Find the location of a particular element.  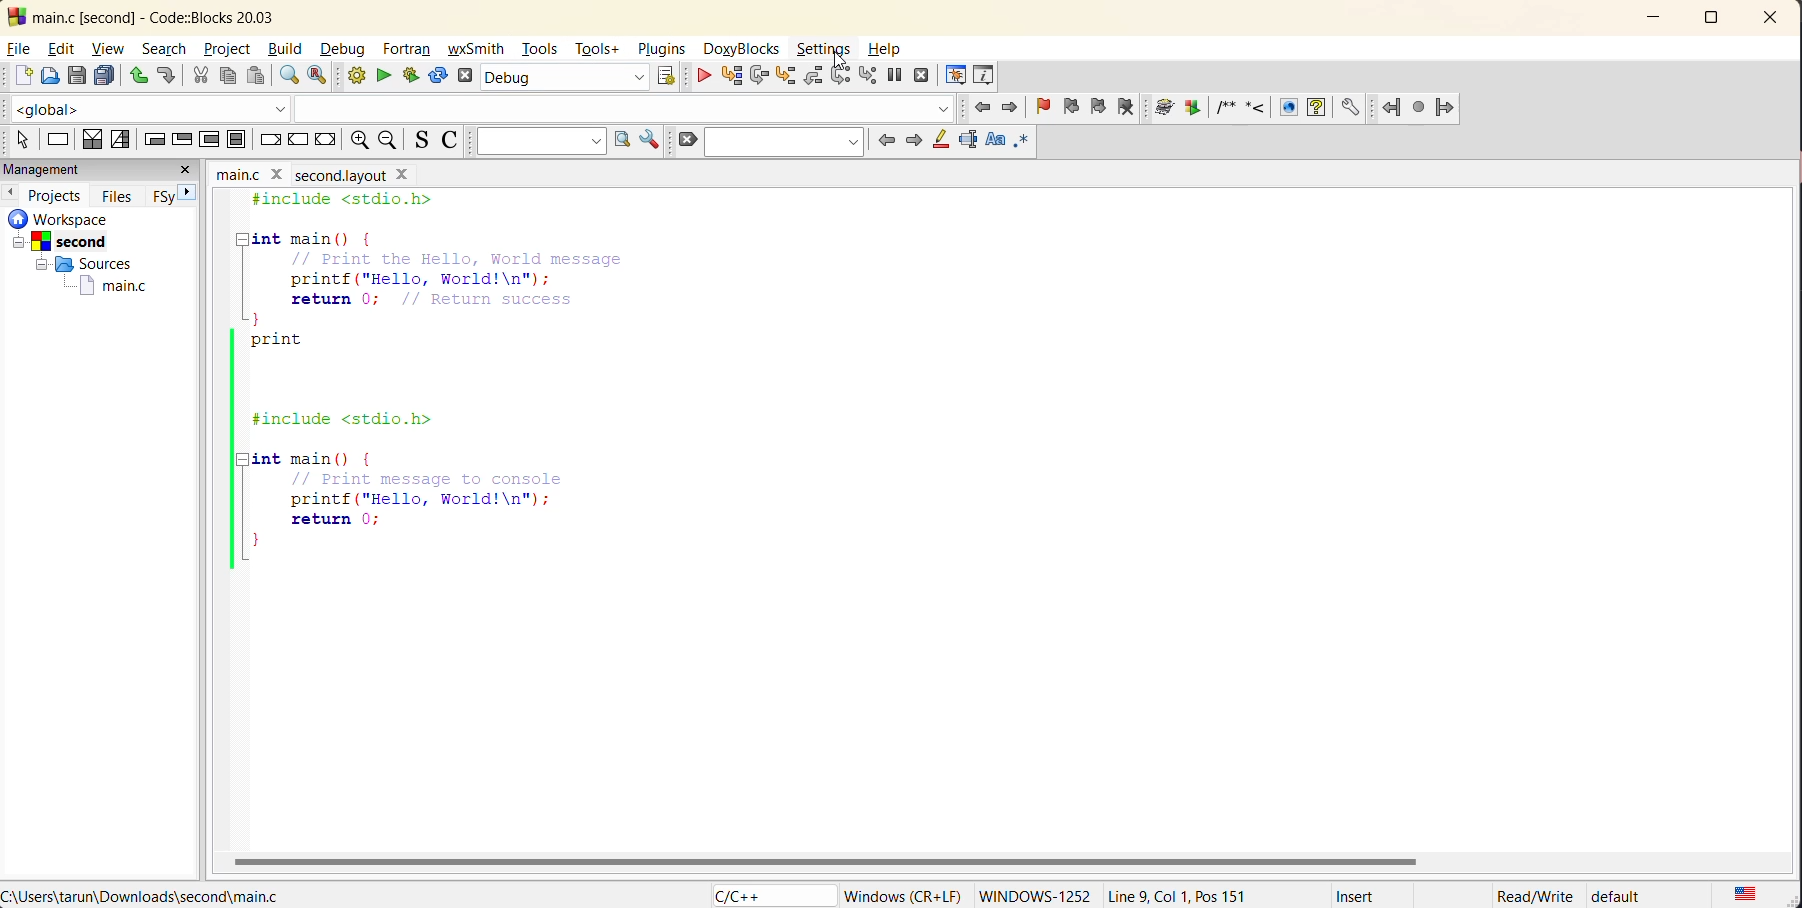

previous is located at coordinates (882, 140).